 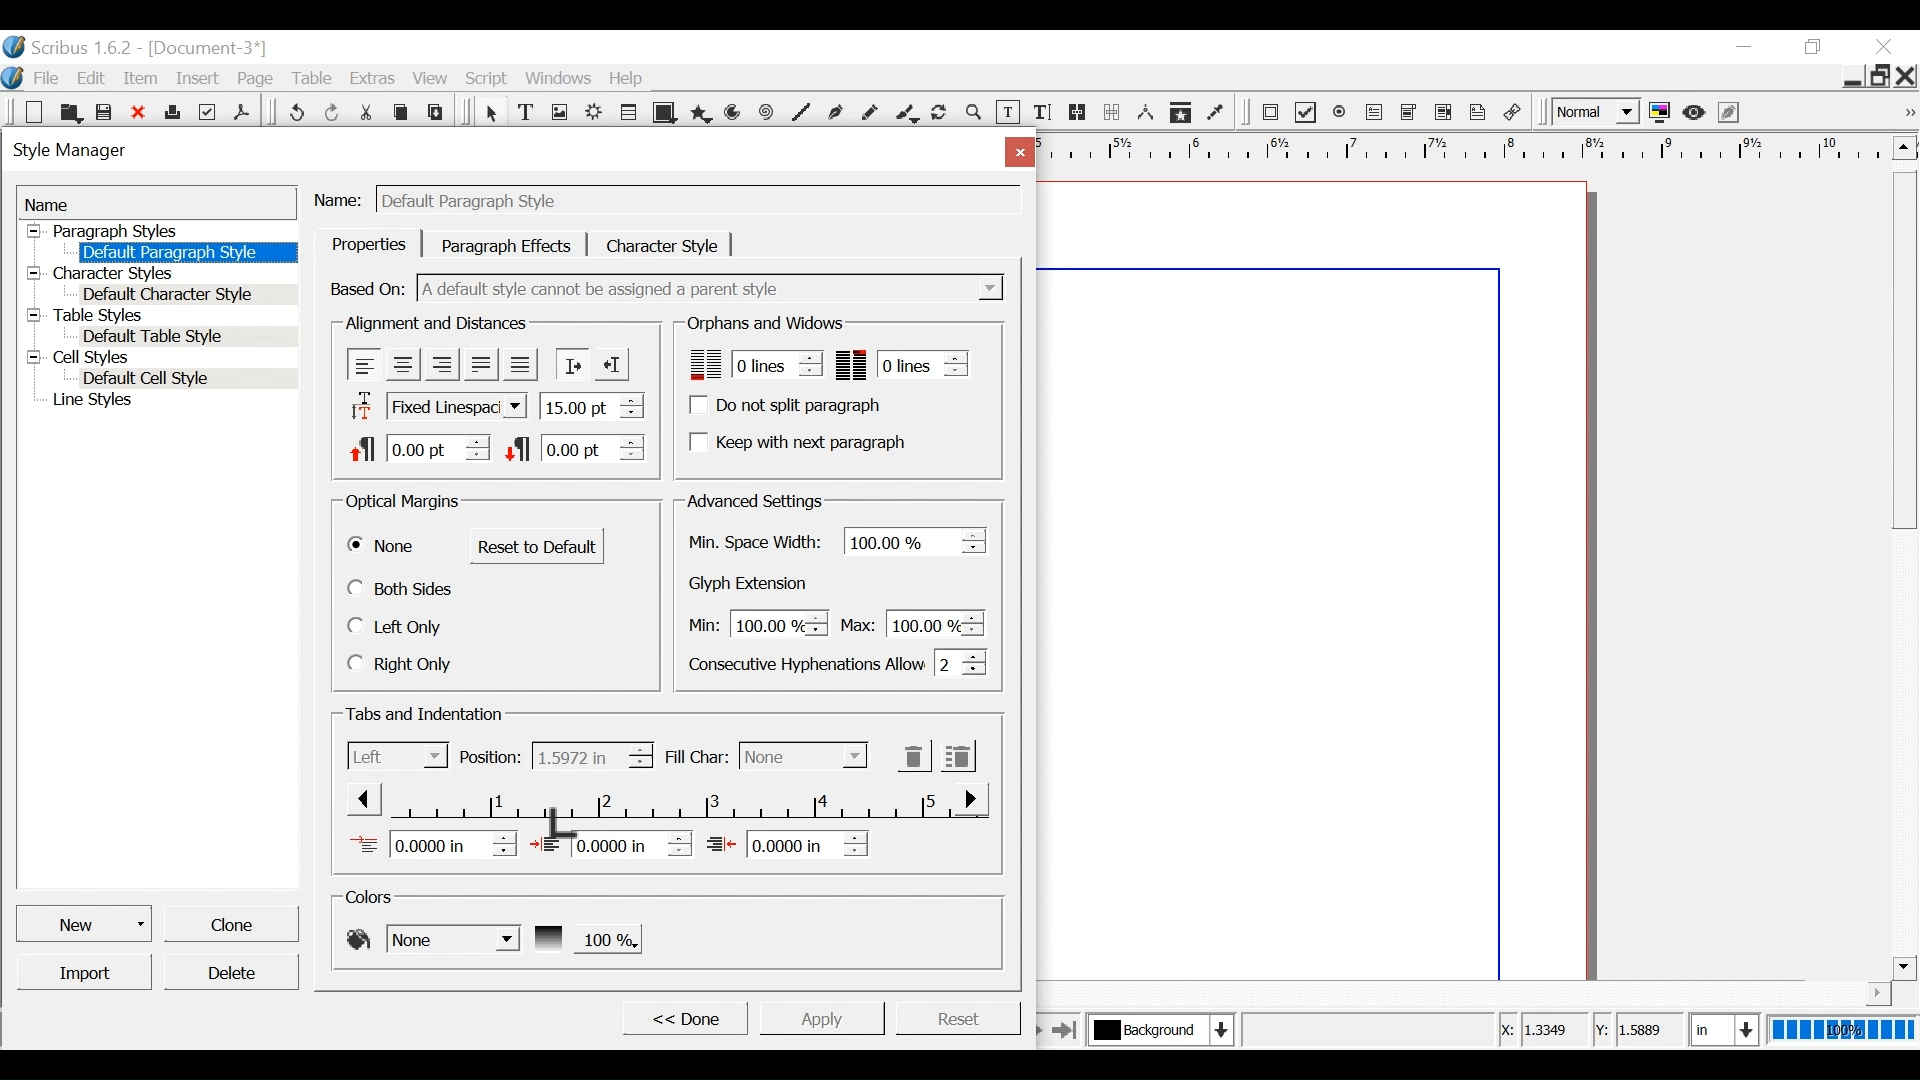 I want to click on Right Indent , so click(x=787, y=843).